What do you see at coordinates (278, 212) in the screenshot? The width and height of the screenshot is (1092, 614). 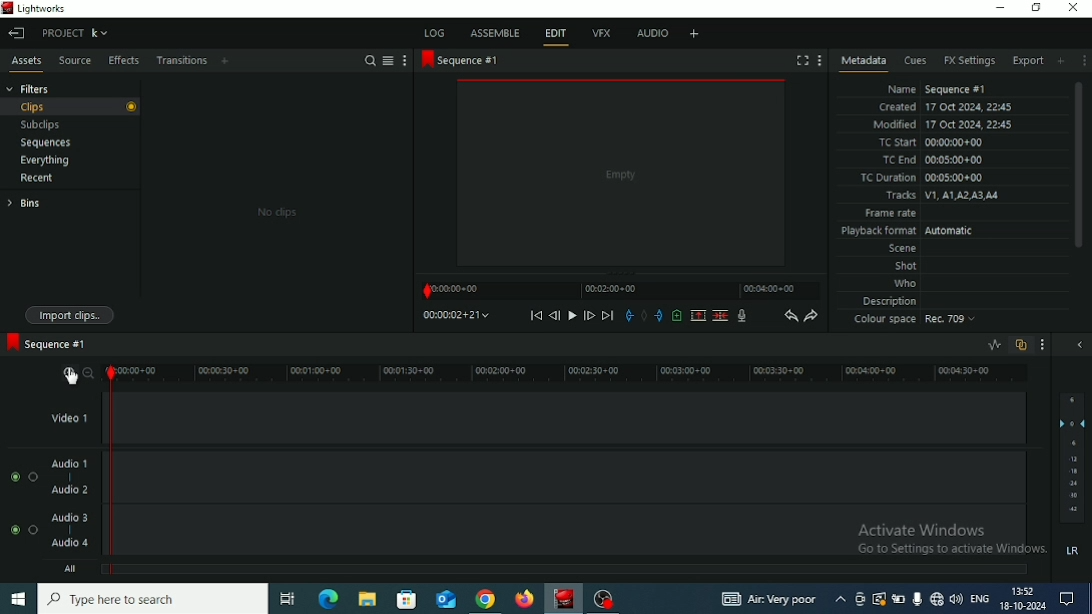 I see `No clips` at bounding box center [278, 212].